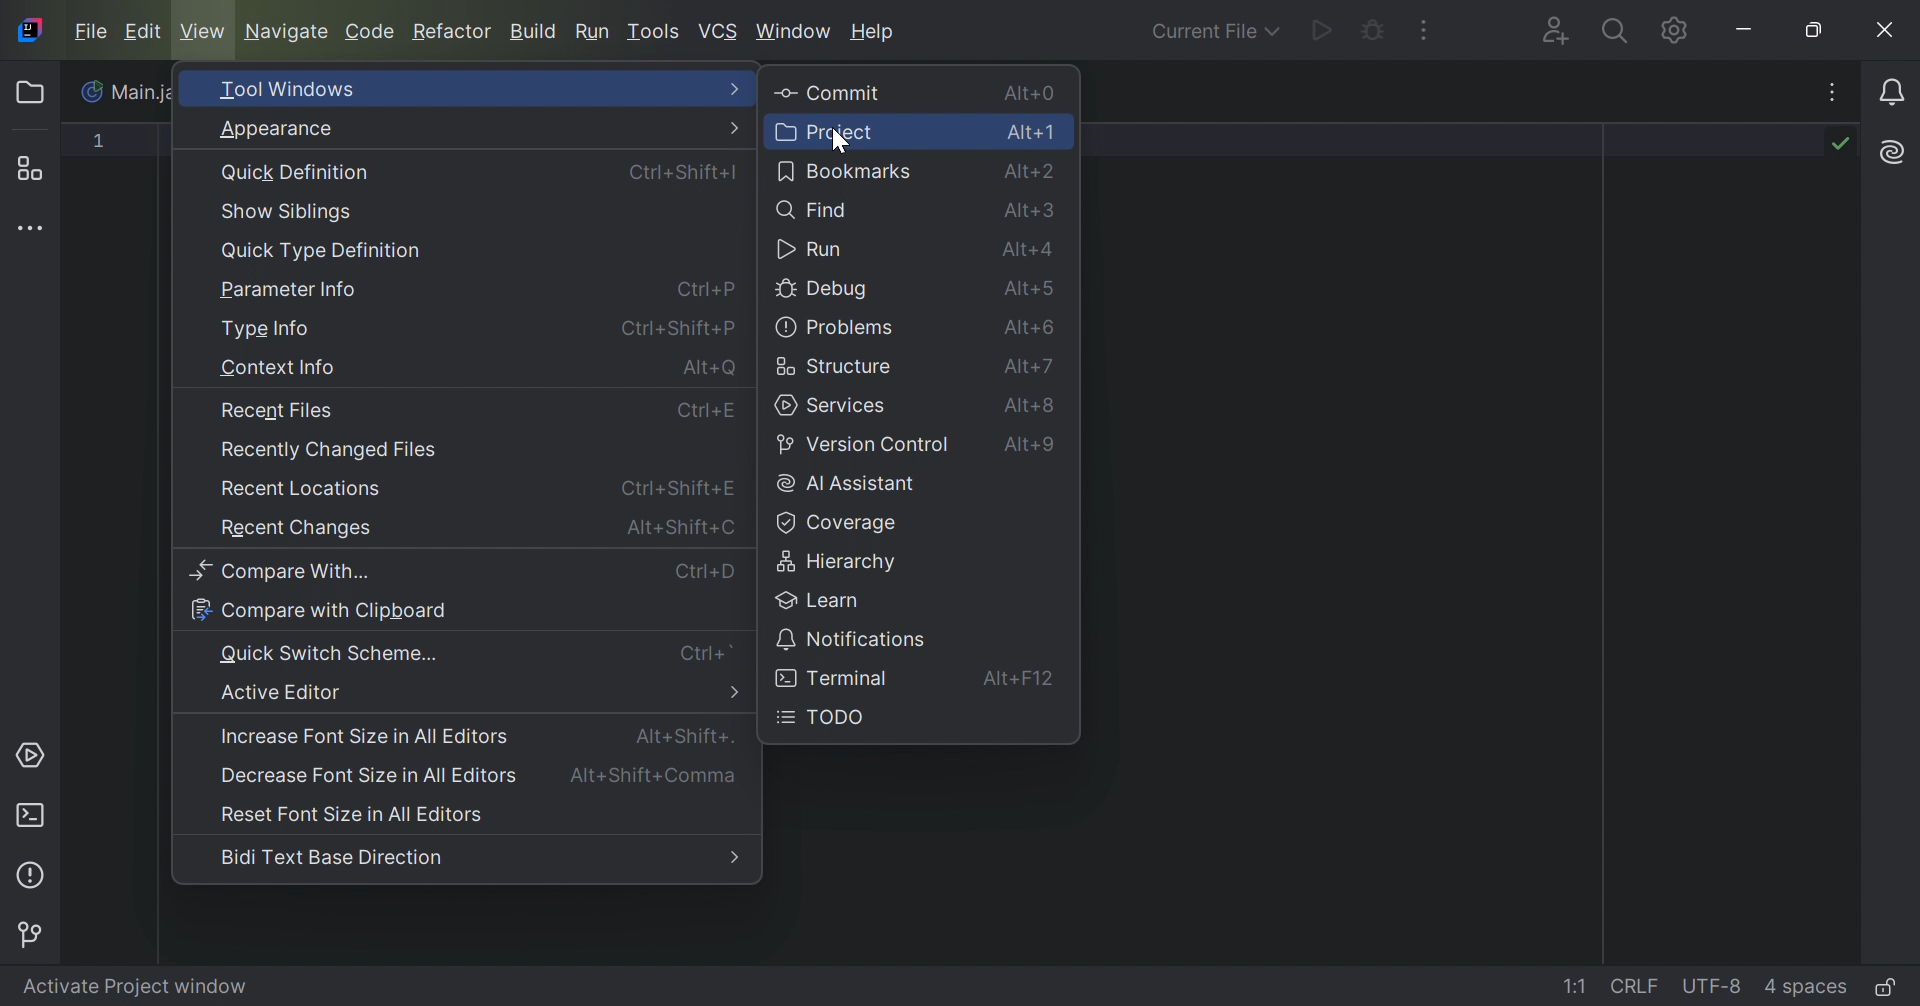  Describe the element at coordinates (841, 142) in the screenshot. I see `Cursor` at that location.